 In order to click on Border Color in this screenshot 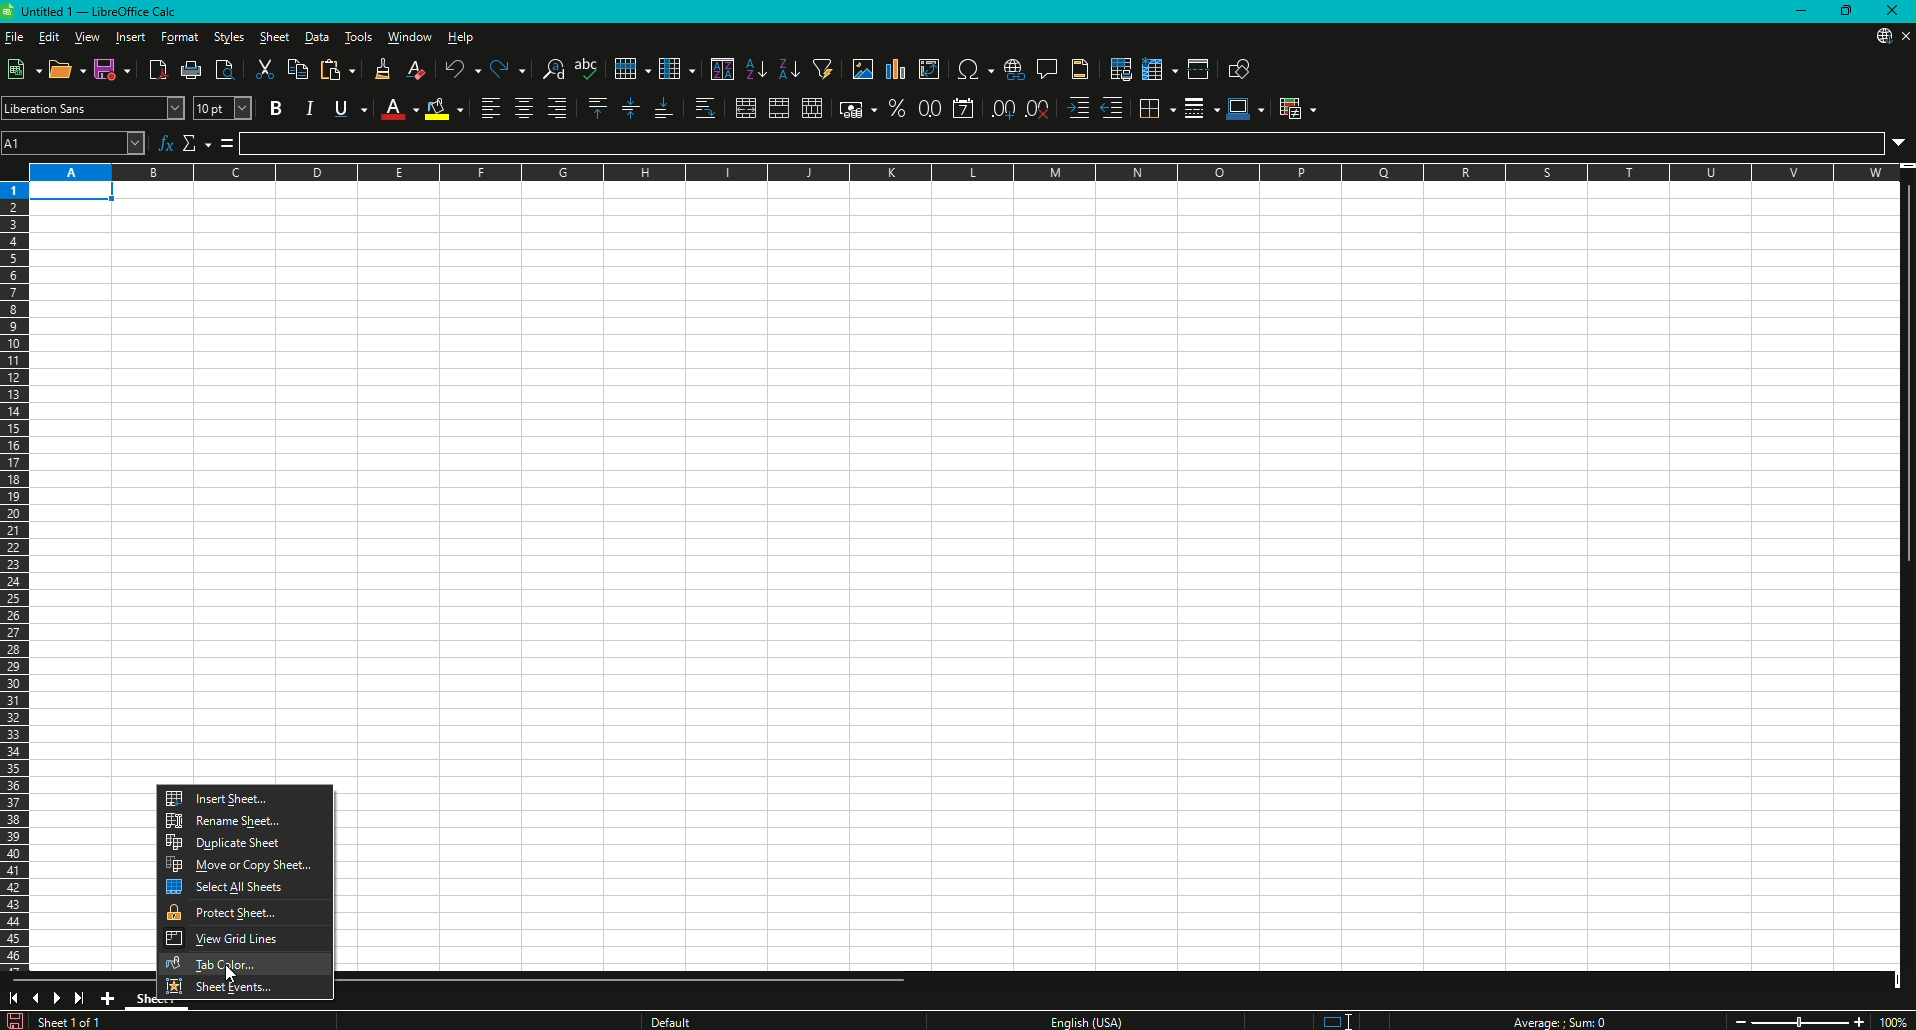, I will do `click(1246, 109)`.